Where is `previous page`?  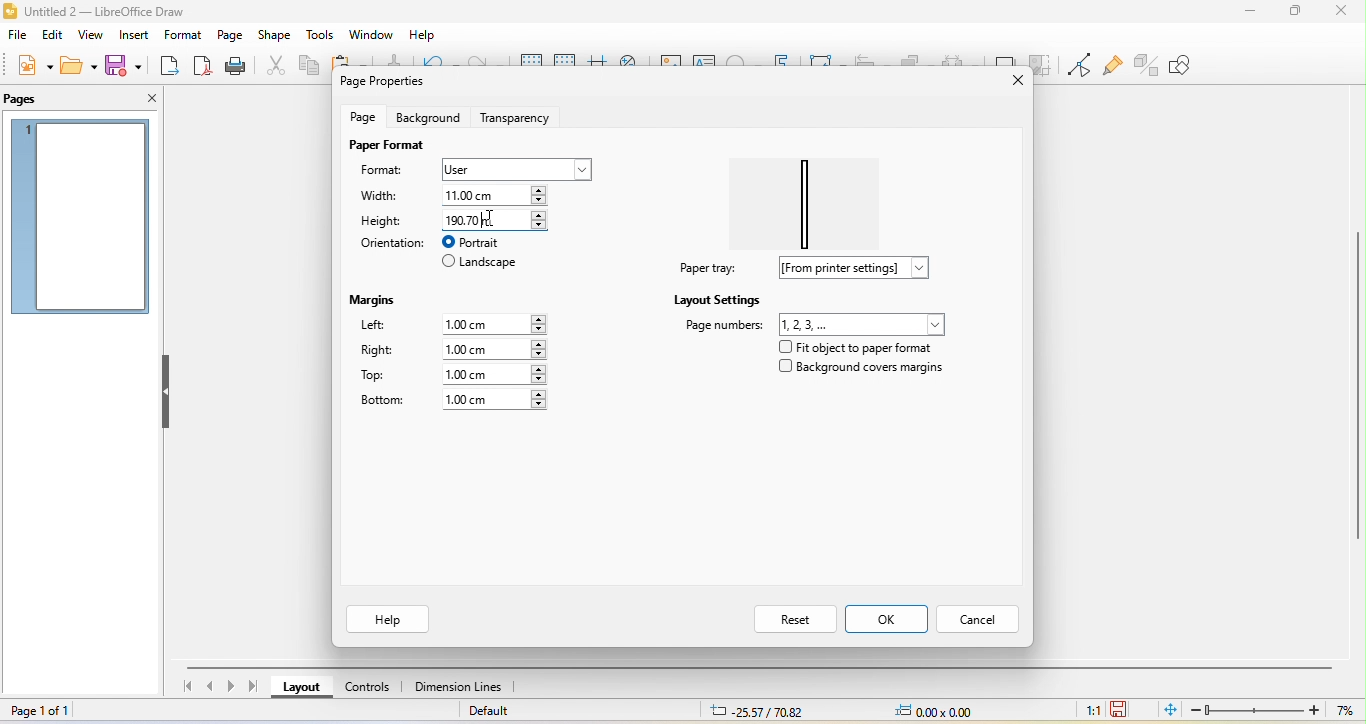
previous page is located at coordinates (210, 688).